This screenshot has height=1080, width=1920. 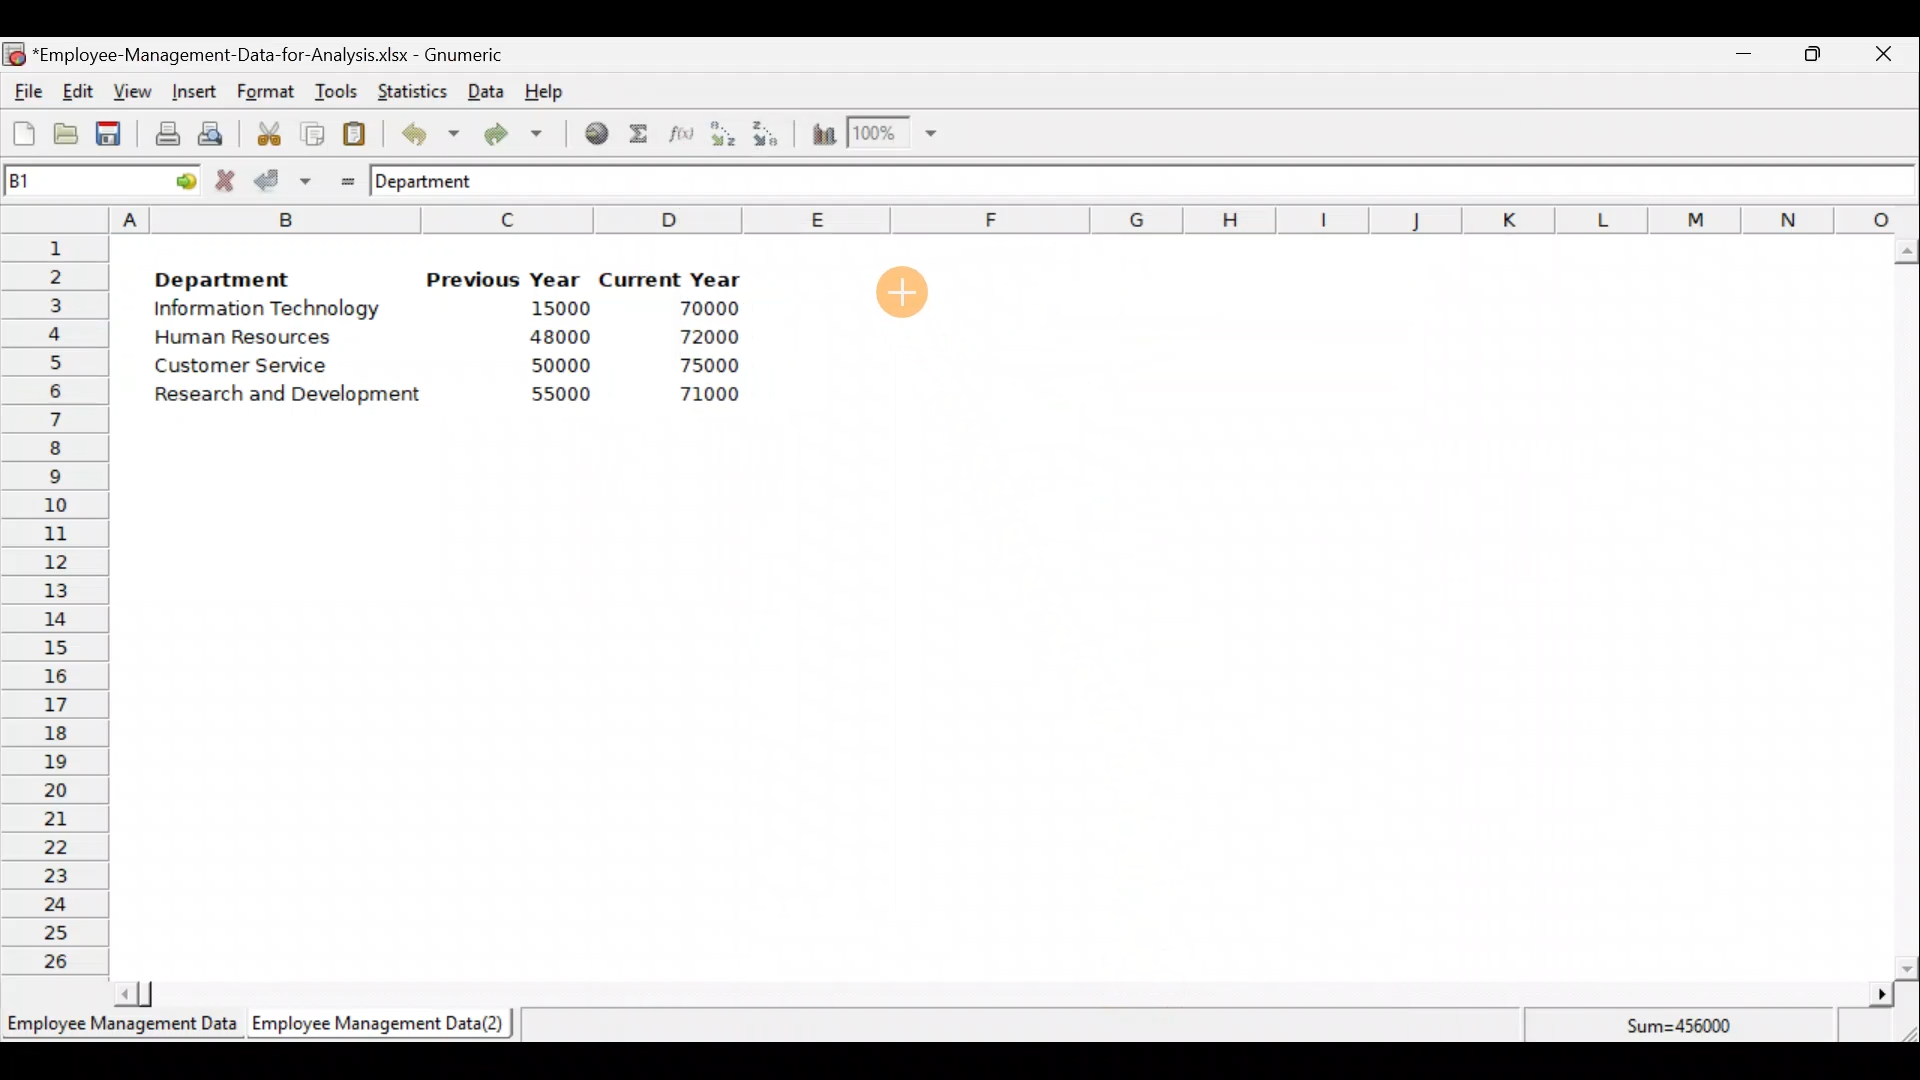 What do you see at coordinates (703, 394) in the screenshot?
I see `71000` at bounding box center [703, 394].